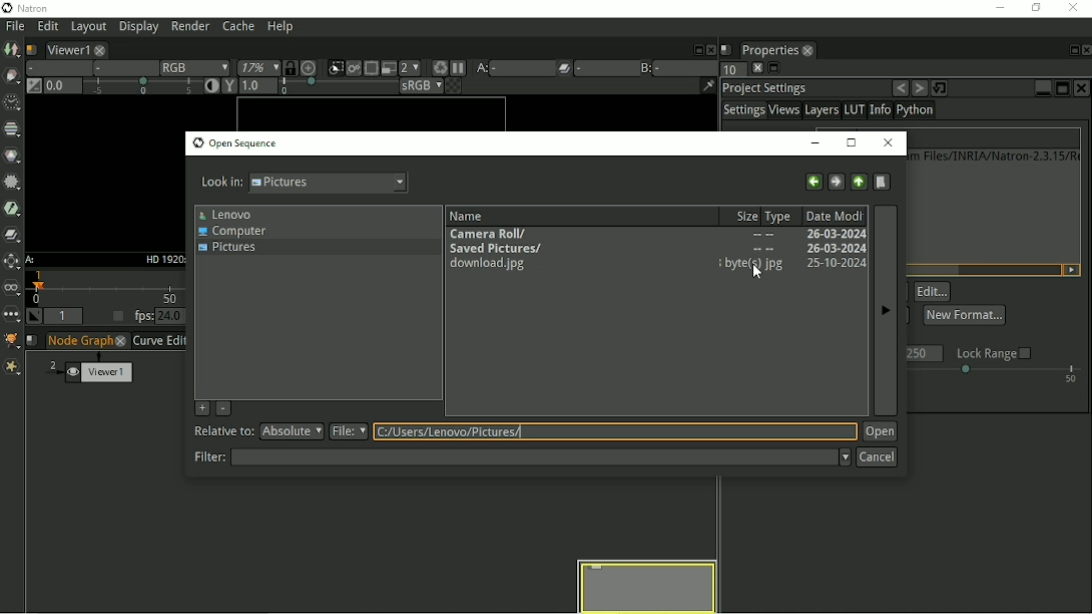 The height and width of the screenshot is (614, 1092). Describe the element at coordinates (782, 215) in the screenshot. I see `Type` at that location.